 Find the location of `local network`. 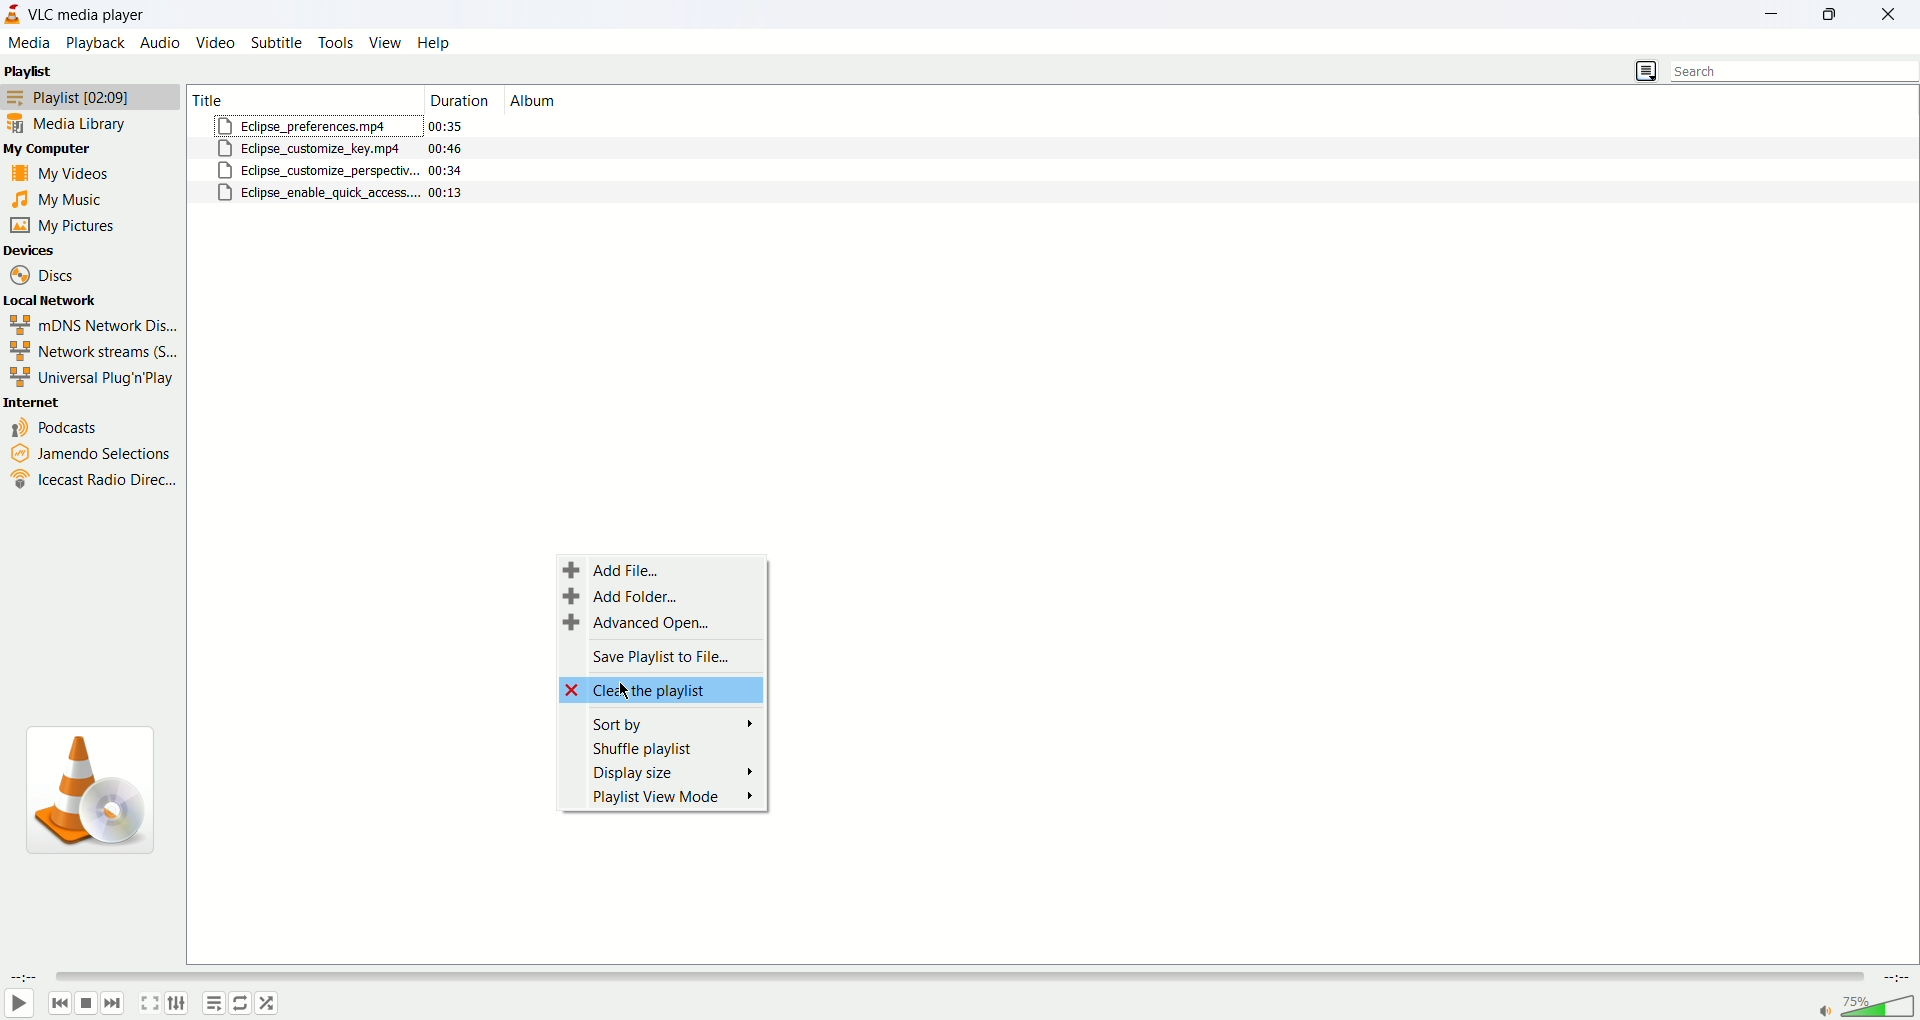

local network is located at coordinates (60, 302).